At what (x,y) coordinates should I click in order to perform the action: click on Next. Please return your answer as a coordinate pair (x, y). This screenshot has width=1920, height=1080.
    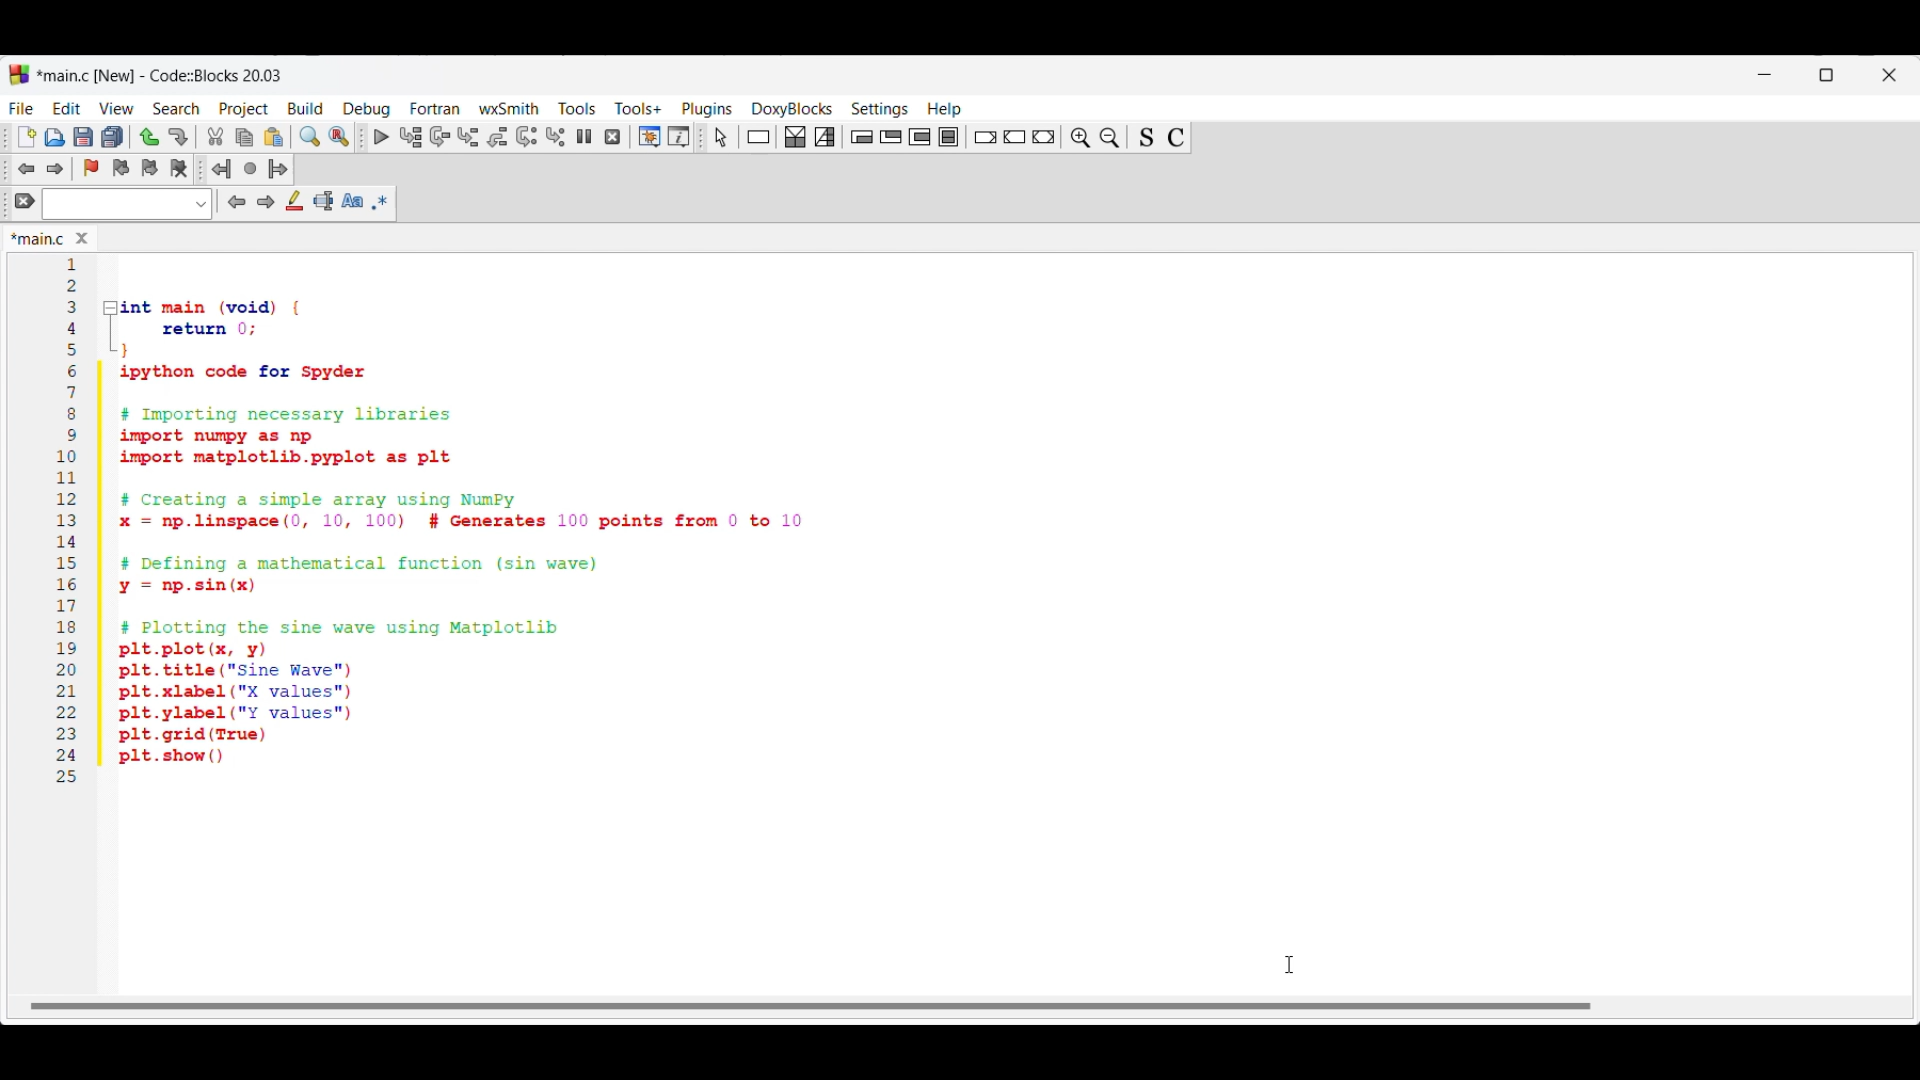
    Looking at the image, I should click on (265, 201).